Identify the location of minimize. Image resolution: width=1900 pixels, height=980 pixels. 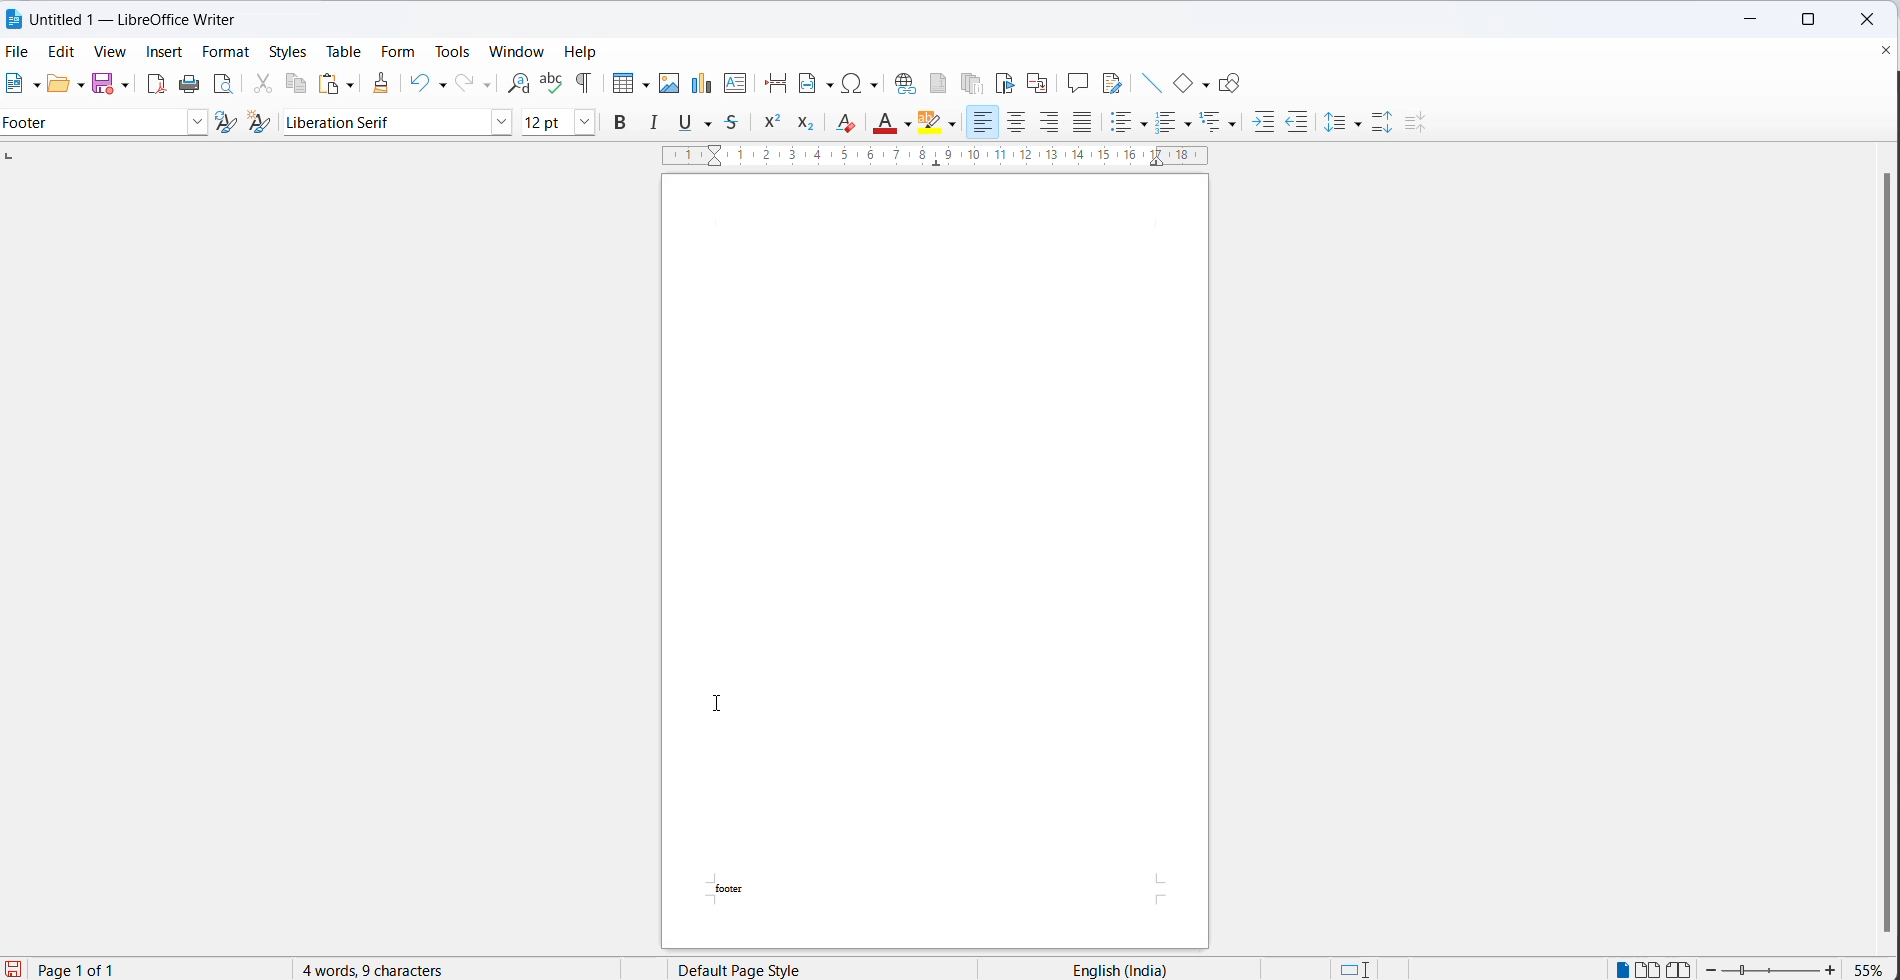
(1751, 20).